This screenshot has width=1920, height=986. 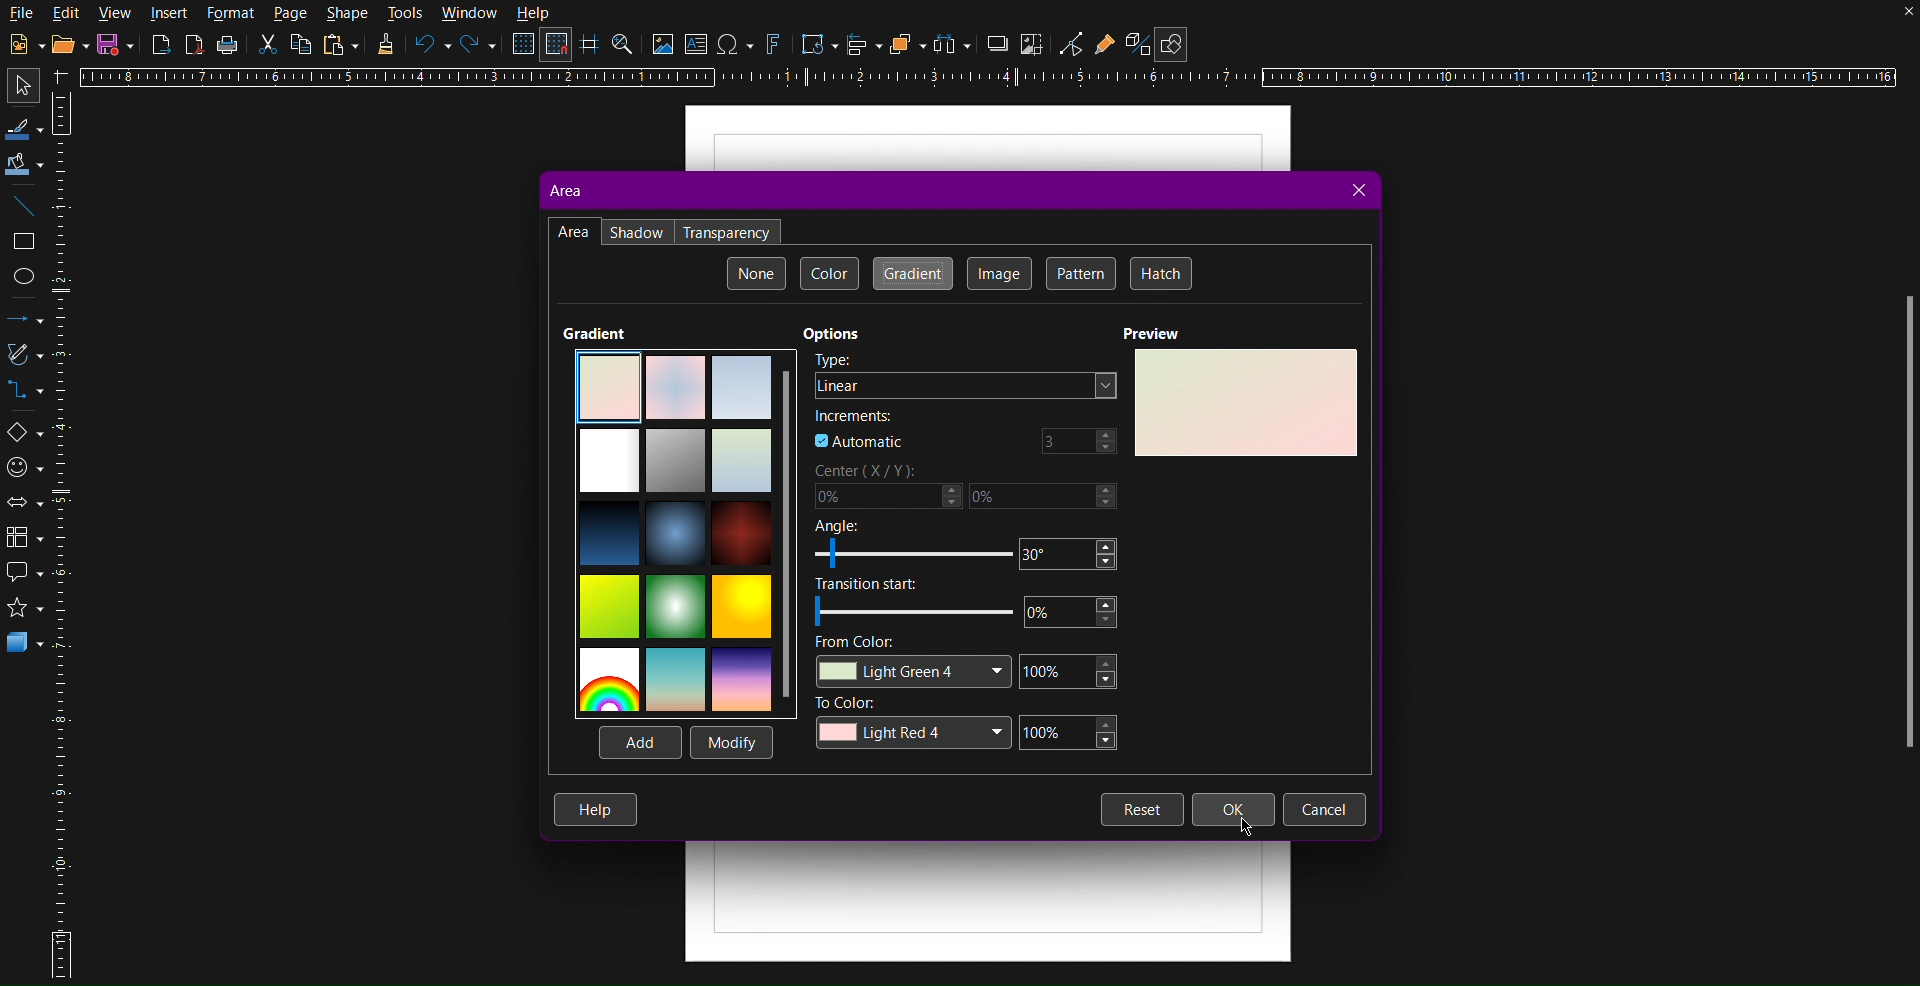 I want to click on Center (X/Y) %, so click(x=969, y=488).